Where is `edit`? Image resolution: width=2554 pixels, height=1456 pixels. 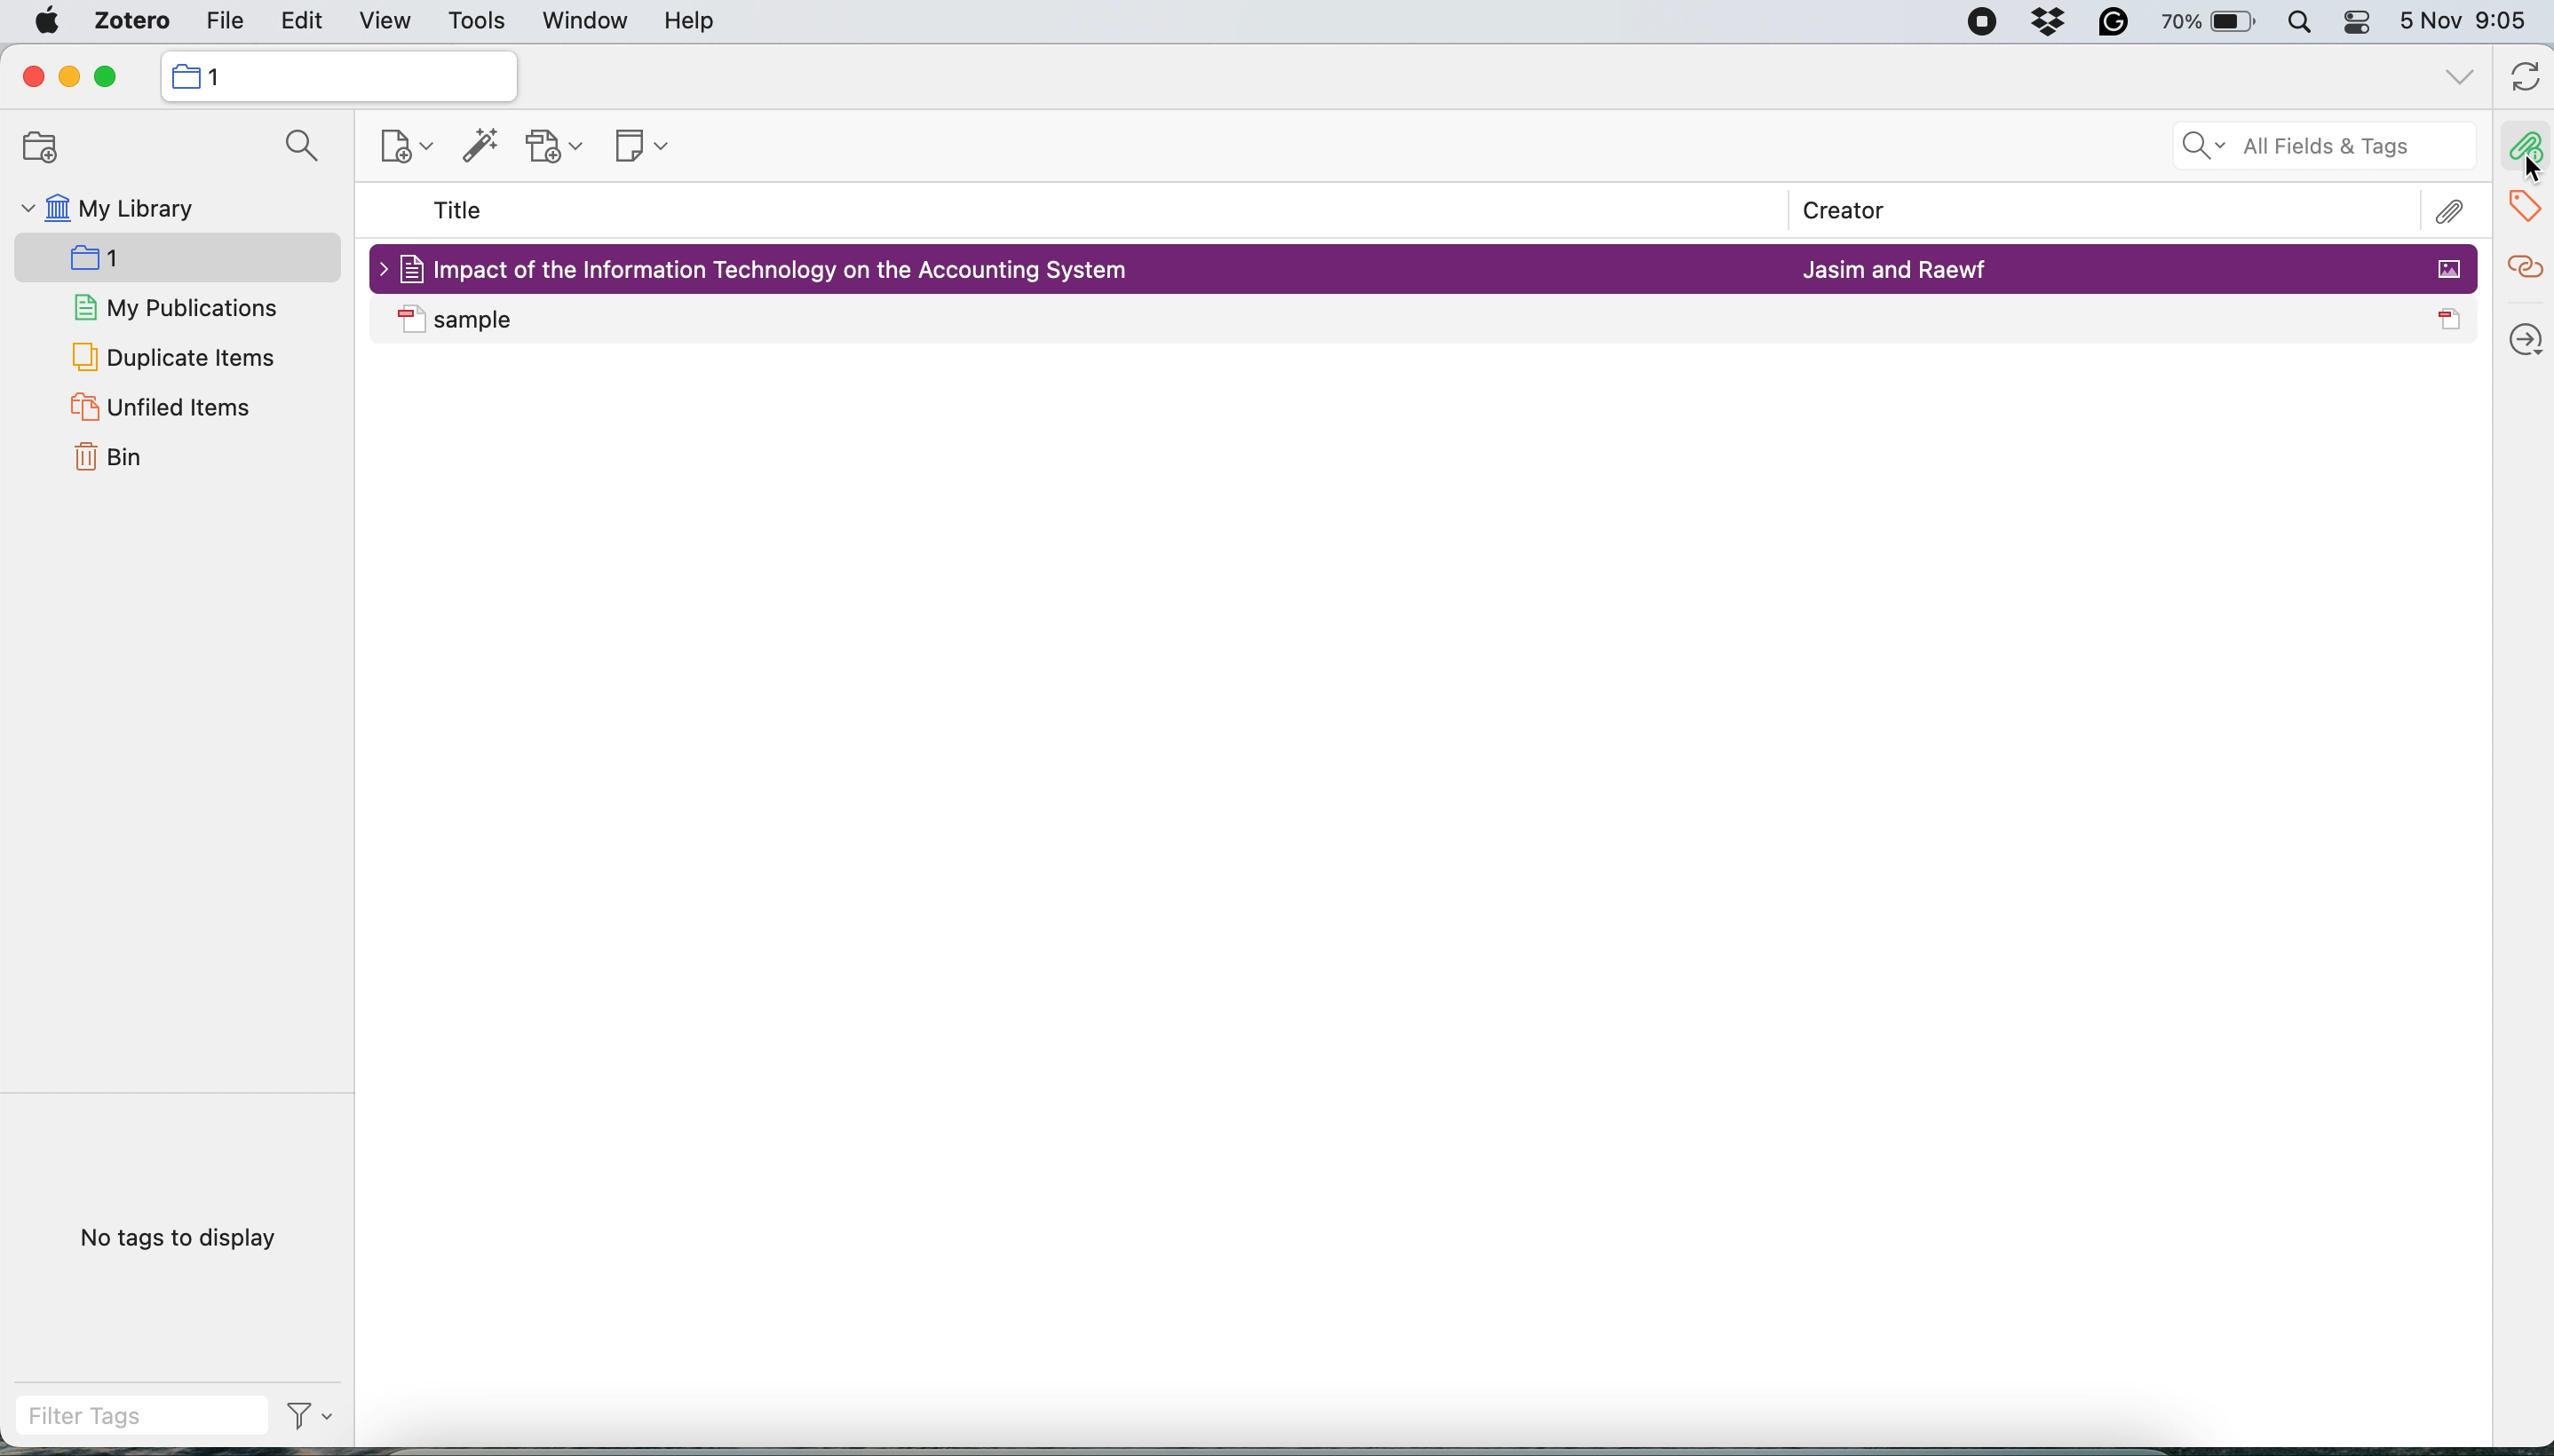 edit is located at coordinates (222, 24).